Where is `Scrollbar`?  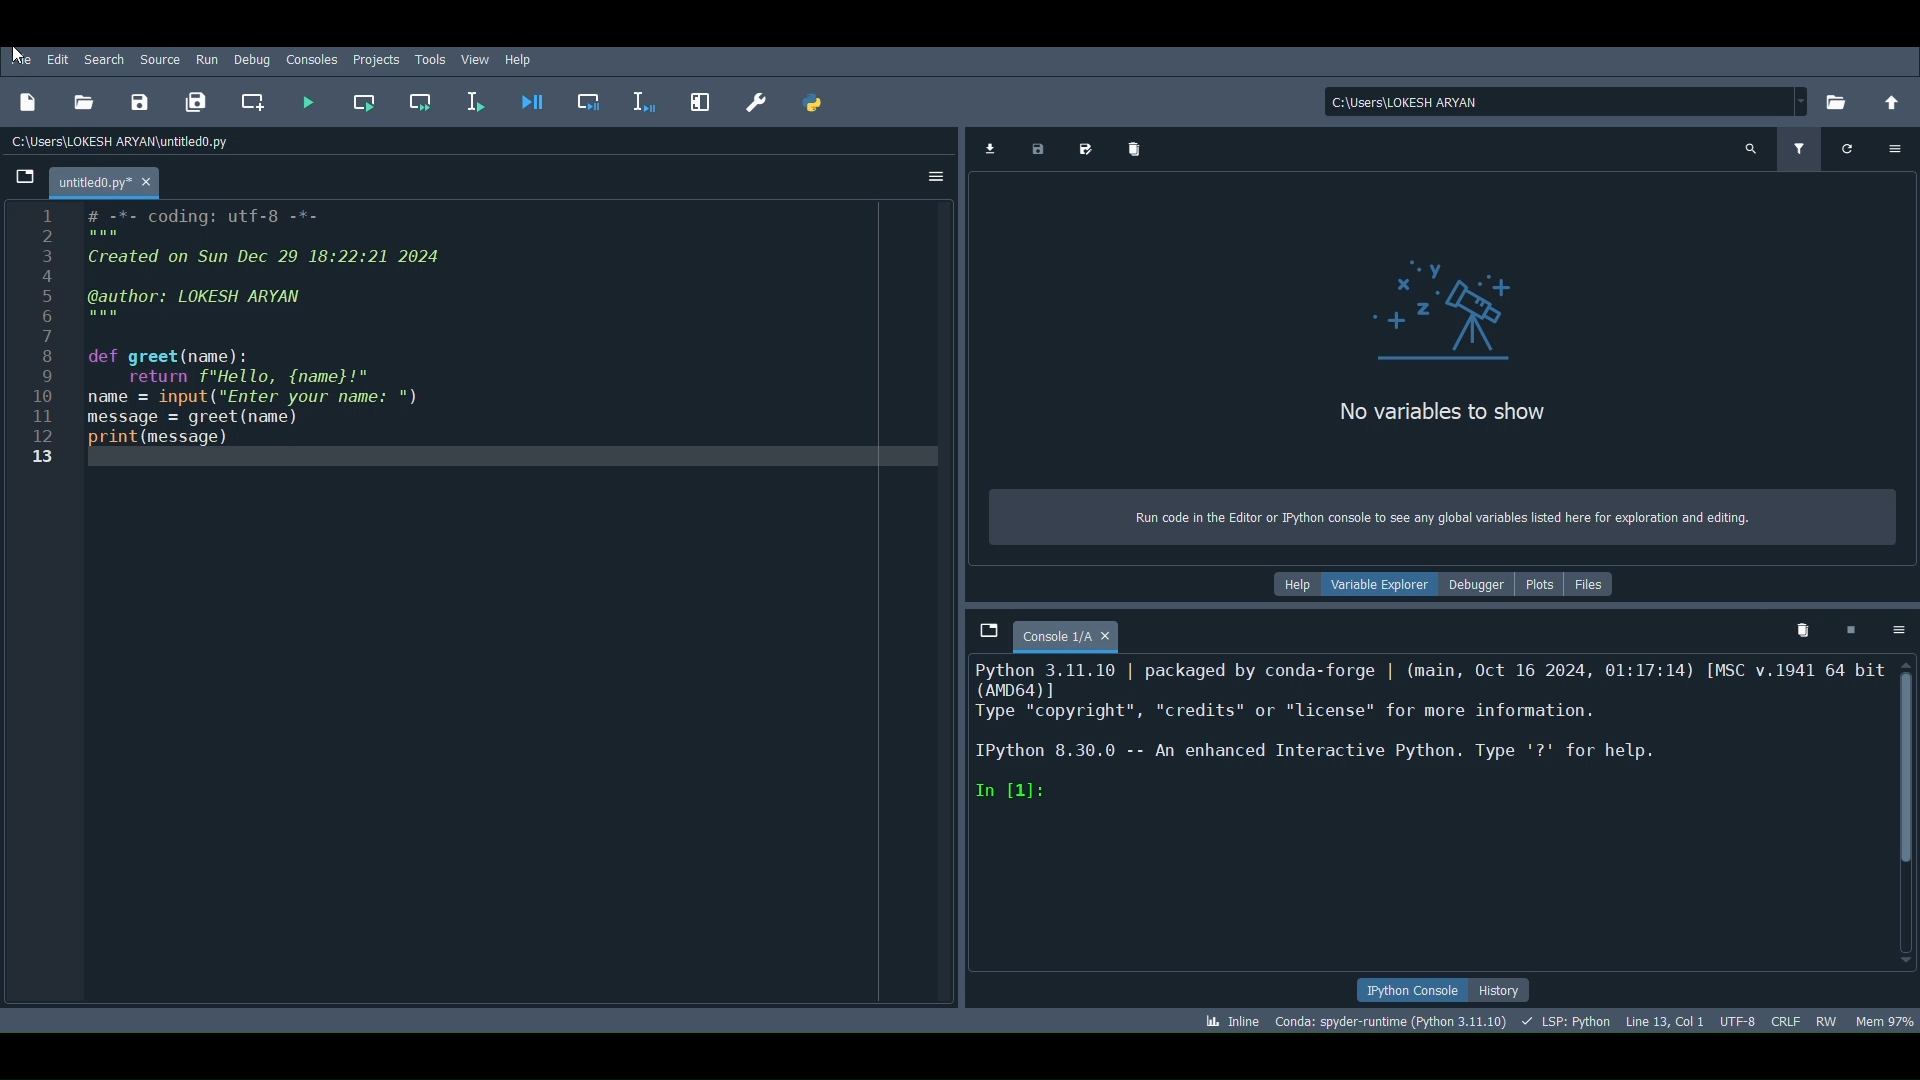
Scrollbar is located at coordinates (1902, 808).